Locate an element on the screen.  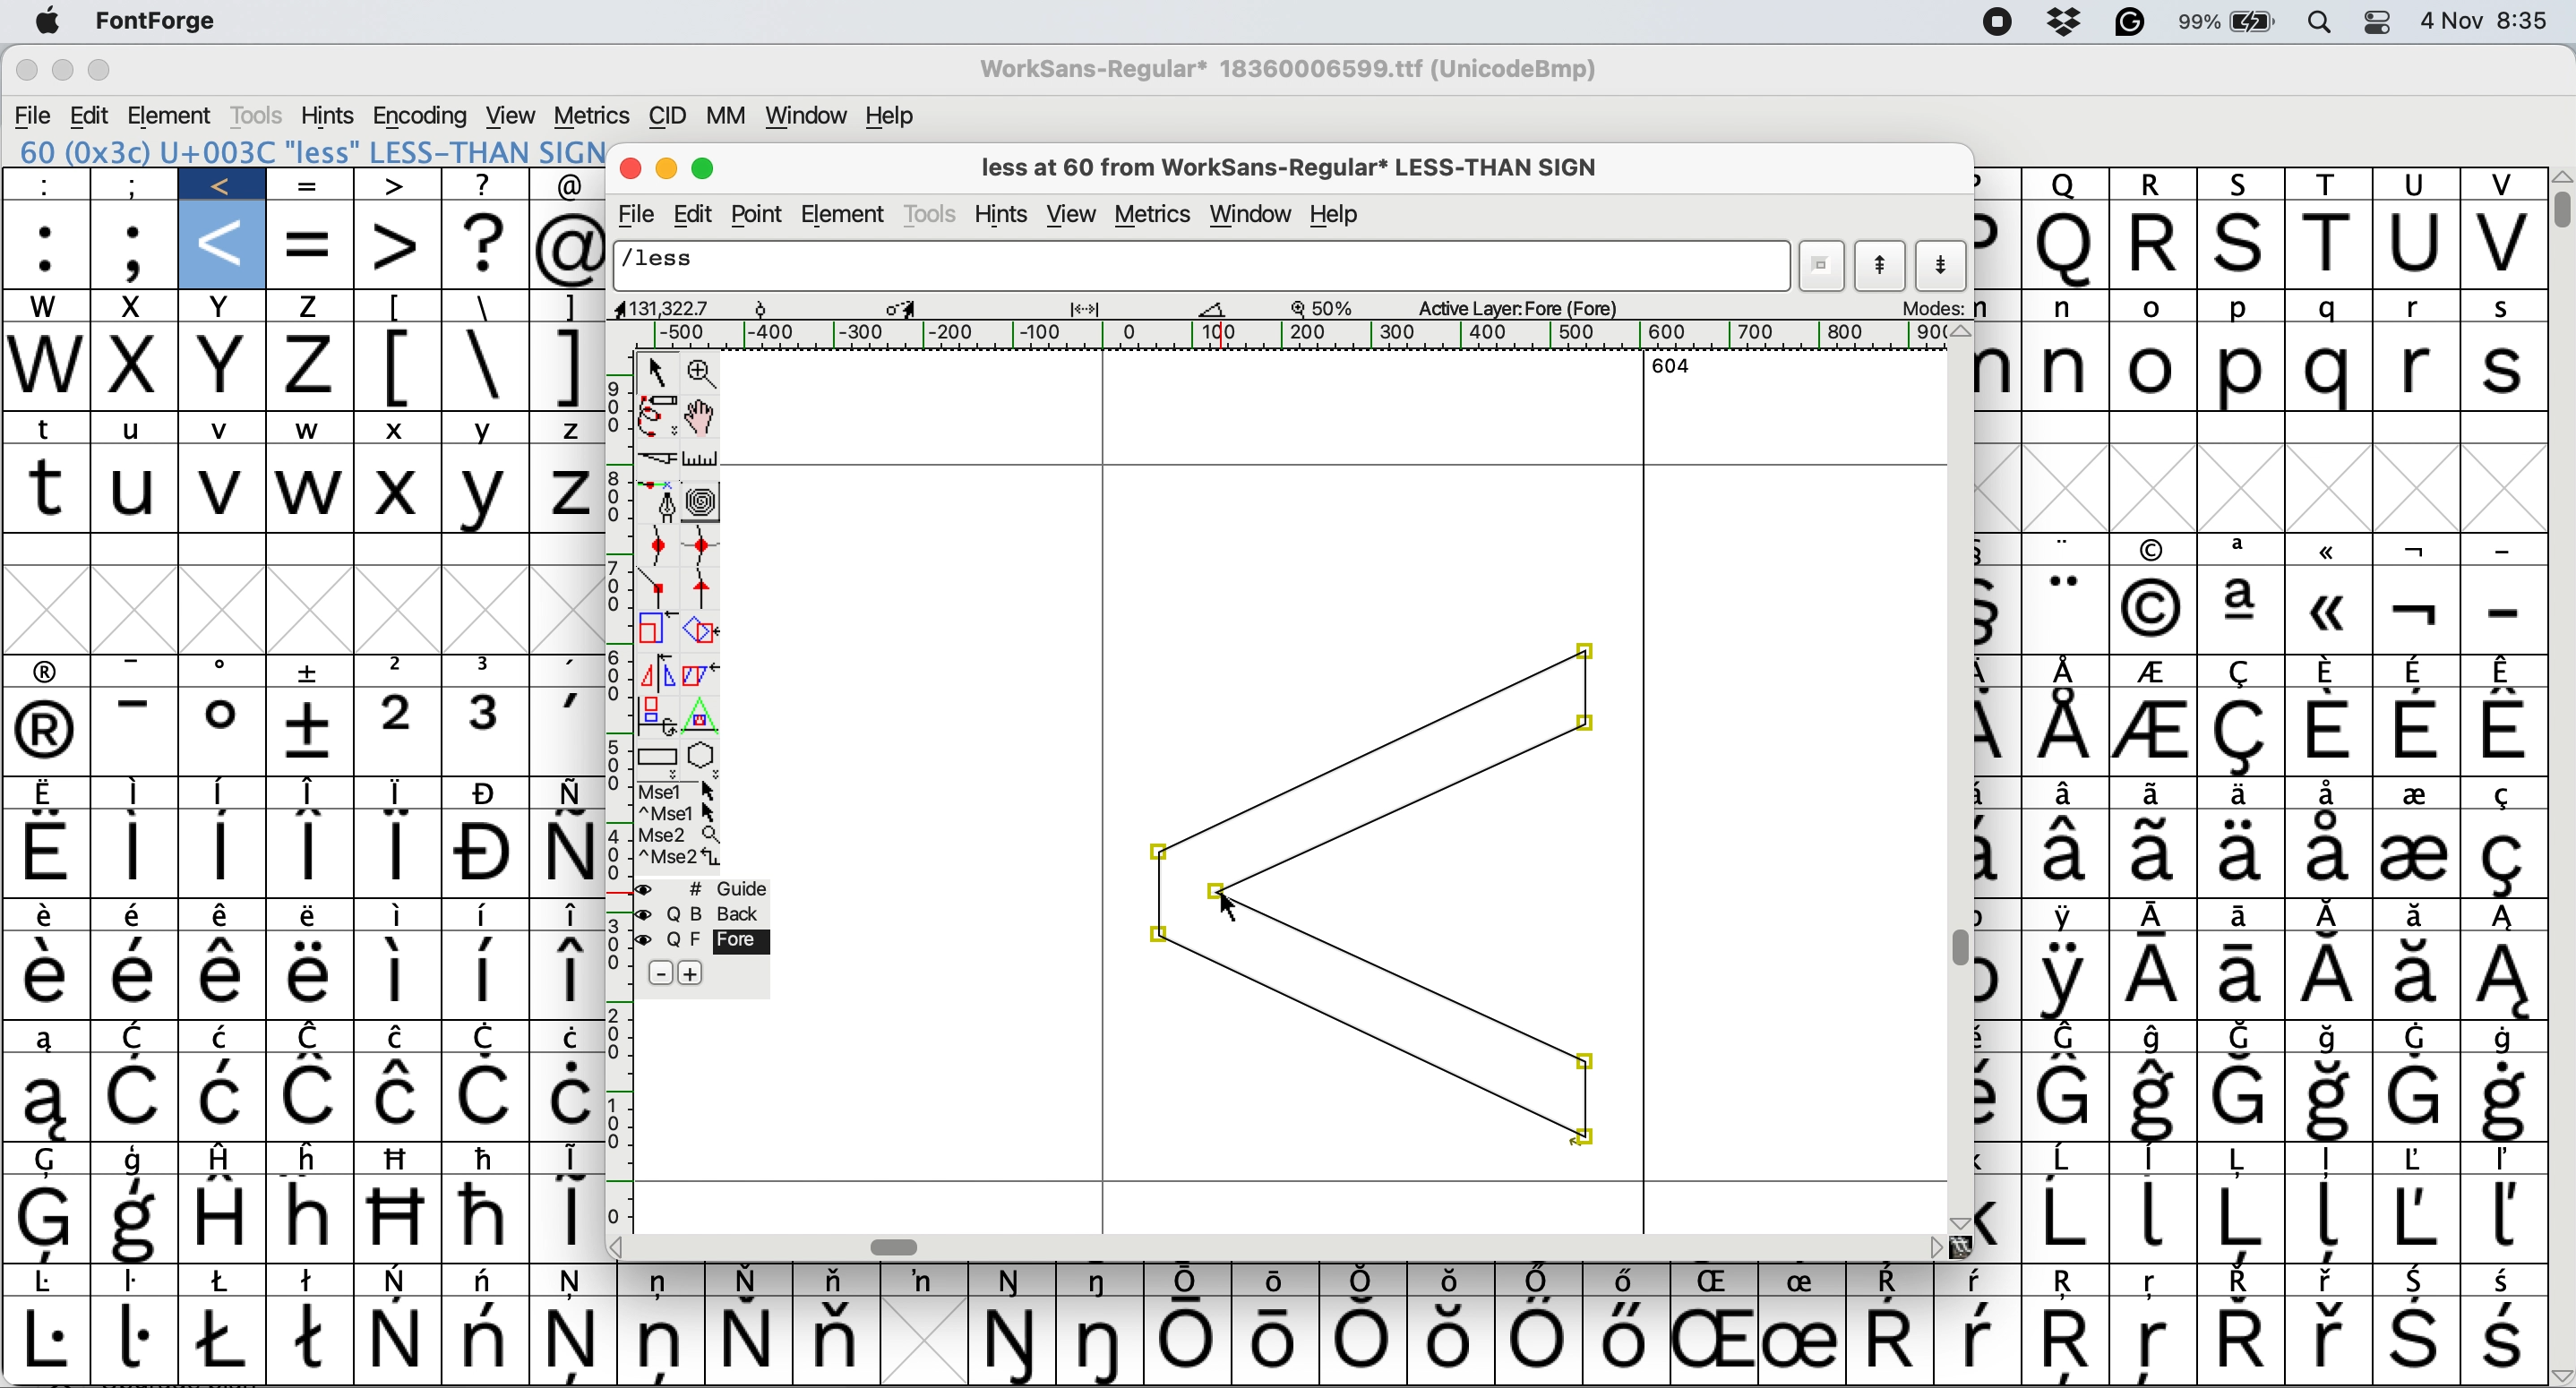
close is located at coordinates (21, 72).